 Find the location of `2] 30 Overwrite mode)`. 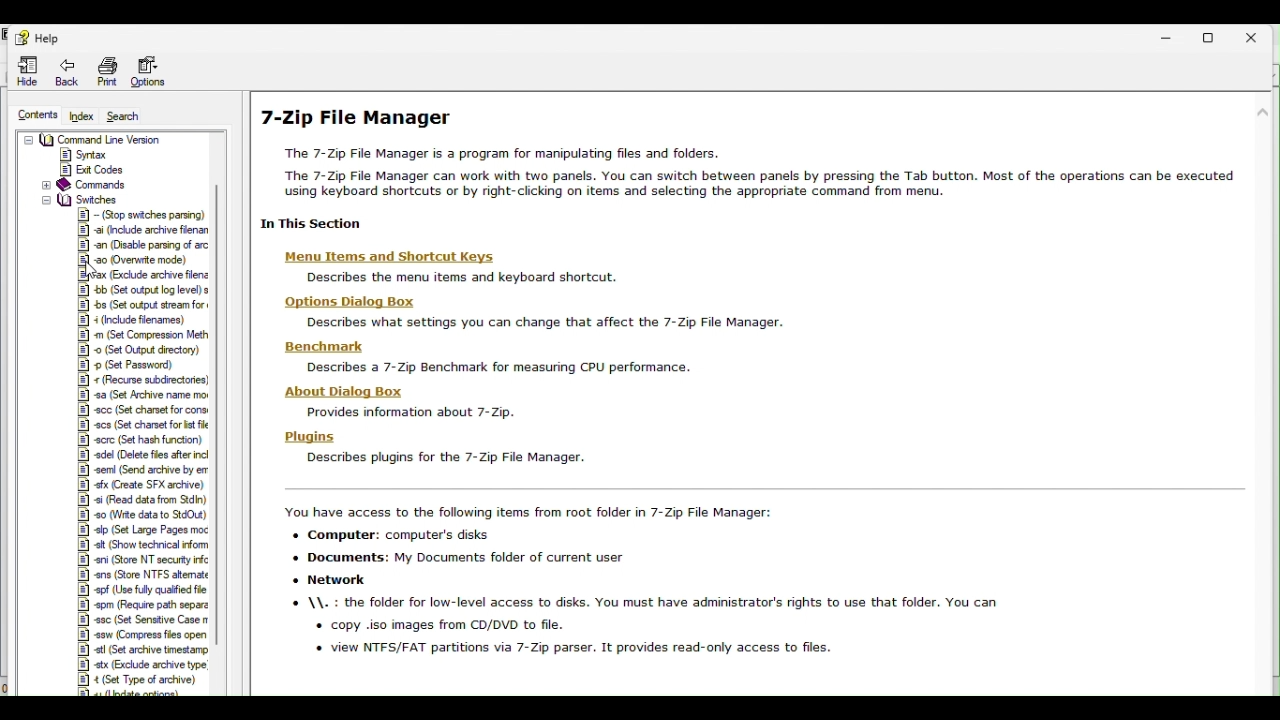

2] 30 Overwrite mode) is located at coordinates (131, 258).